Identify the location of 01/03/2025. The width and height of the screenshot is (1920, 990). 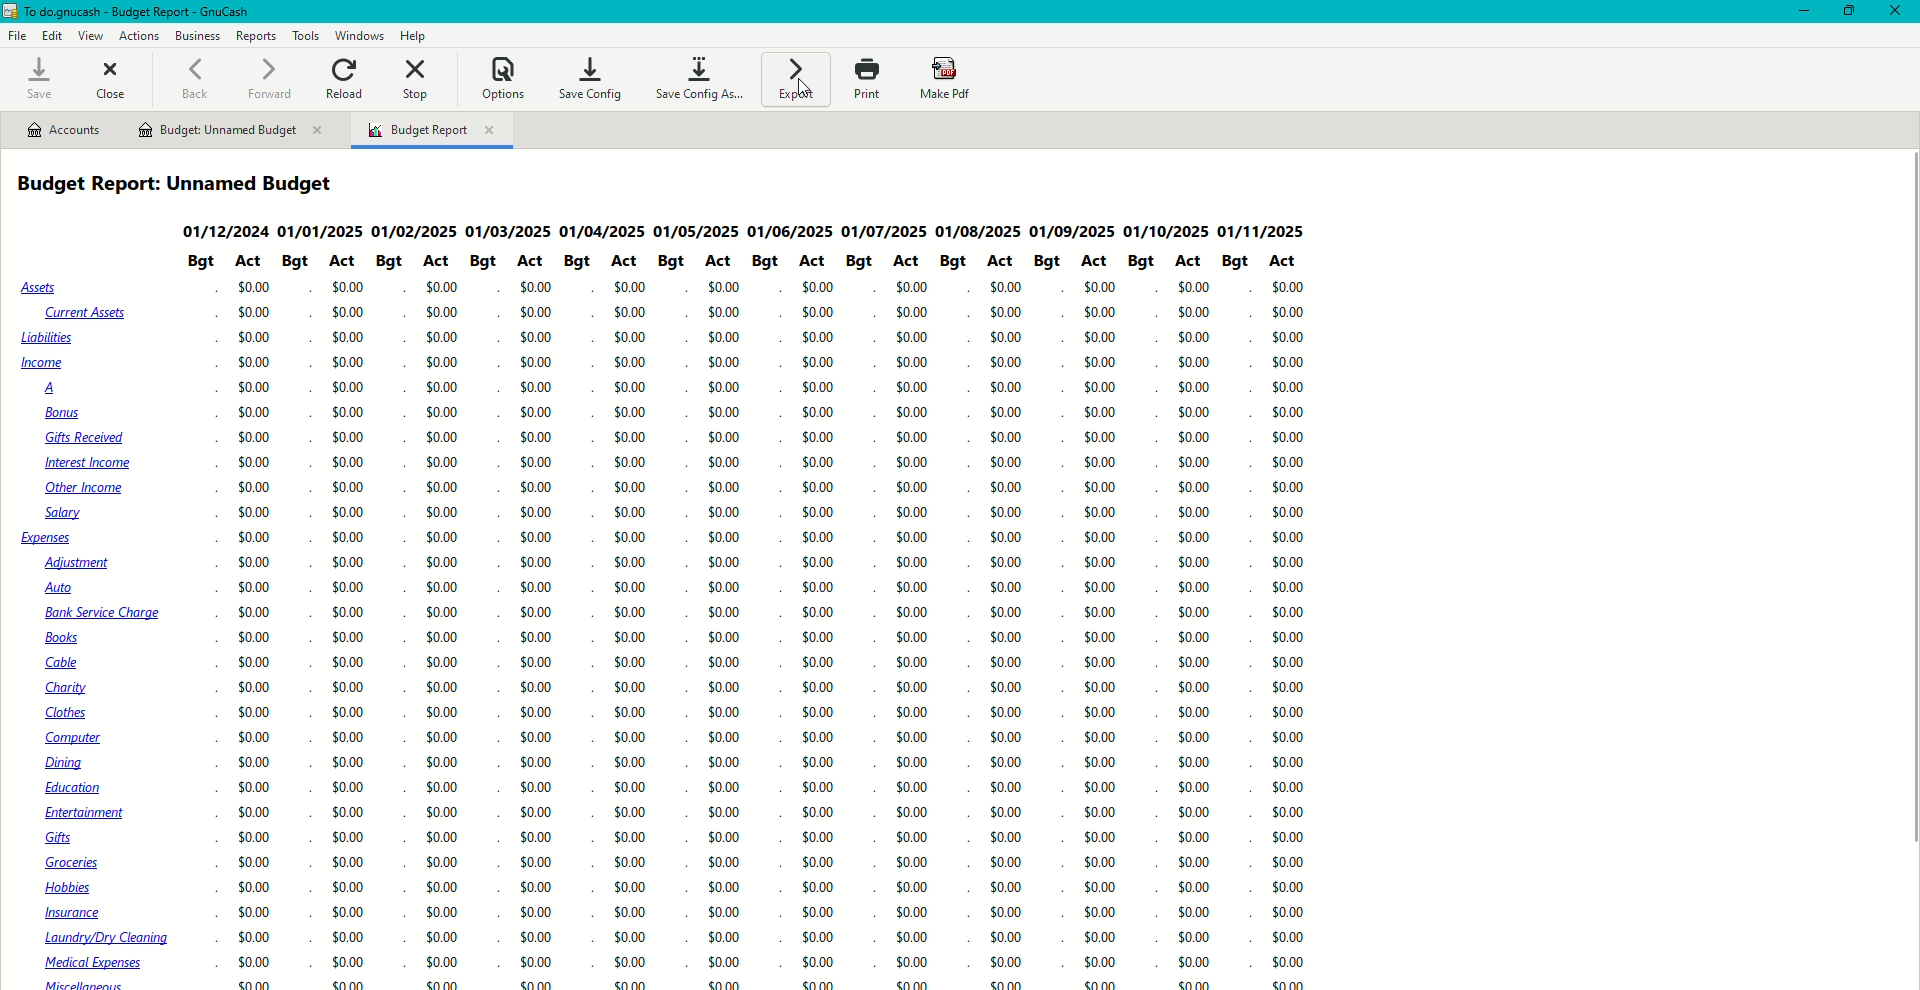
(505, 234).